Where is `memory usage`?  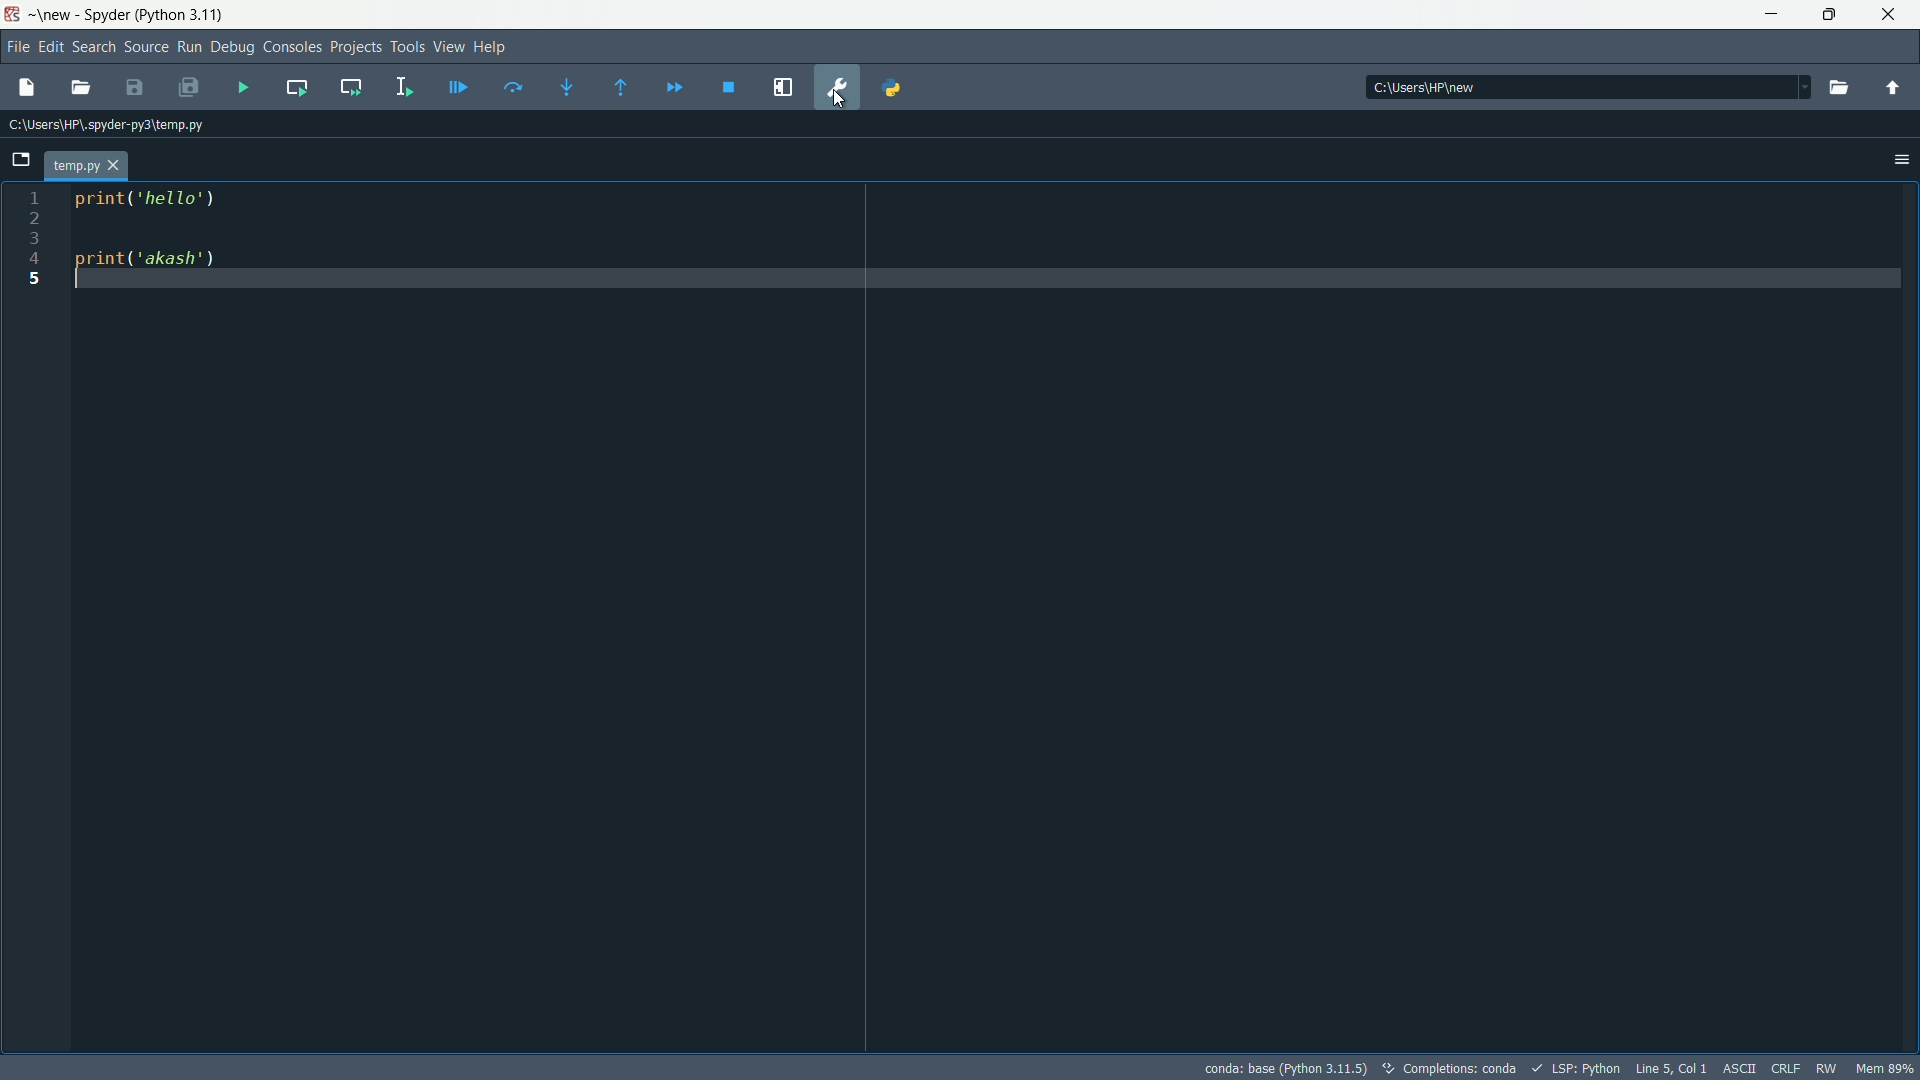
memory usage is located at coordinates (1888, 1068).